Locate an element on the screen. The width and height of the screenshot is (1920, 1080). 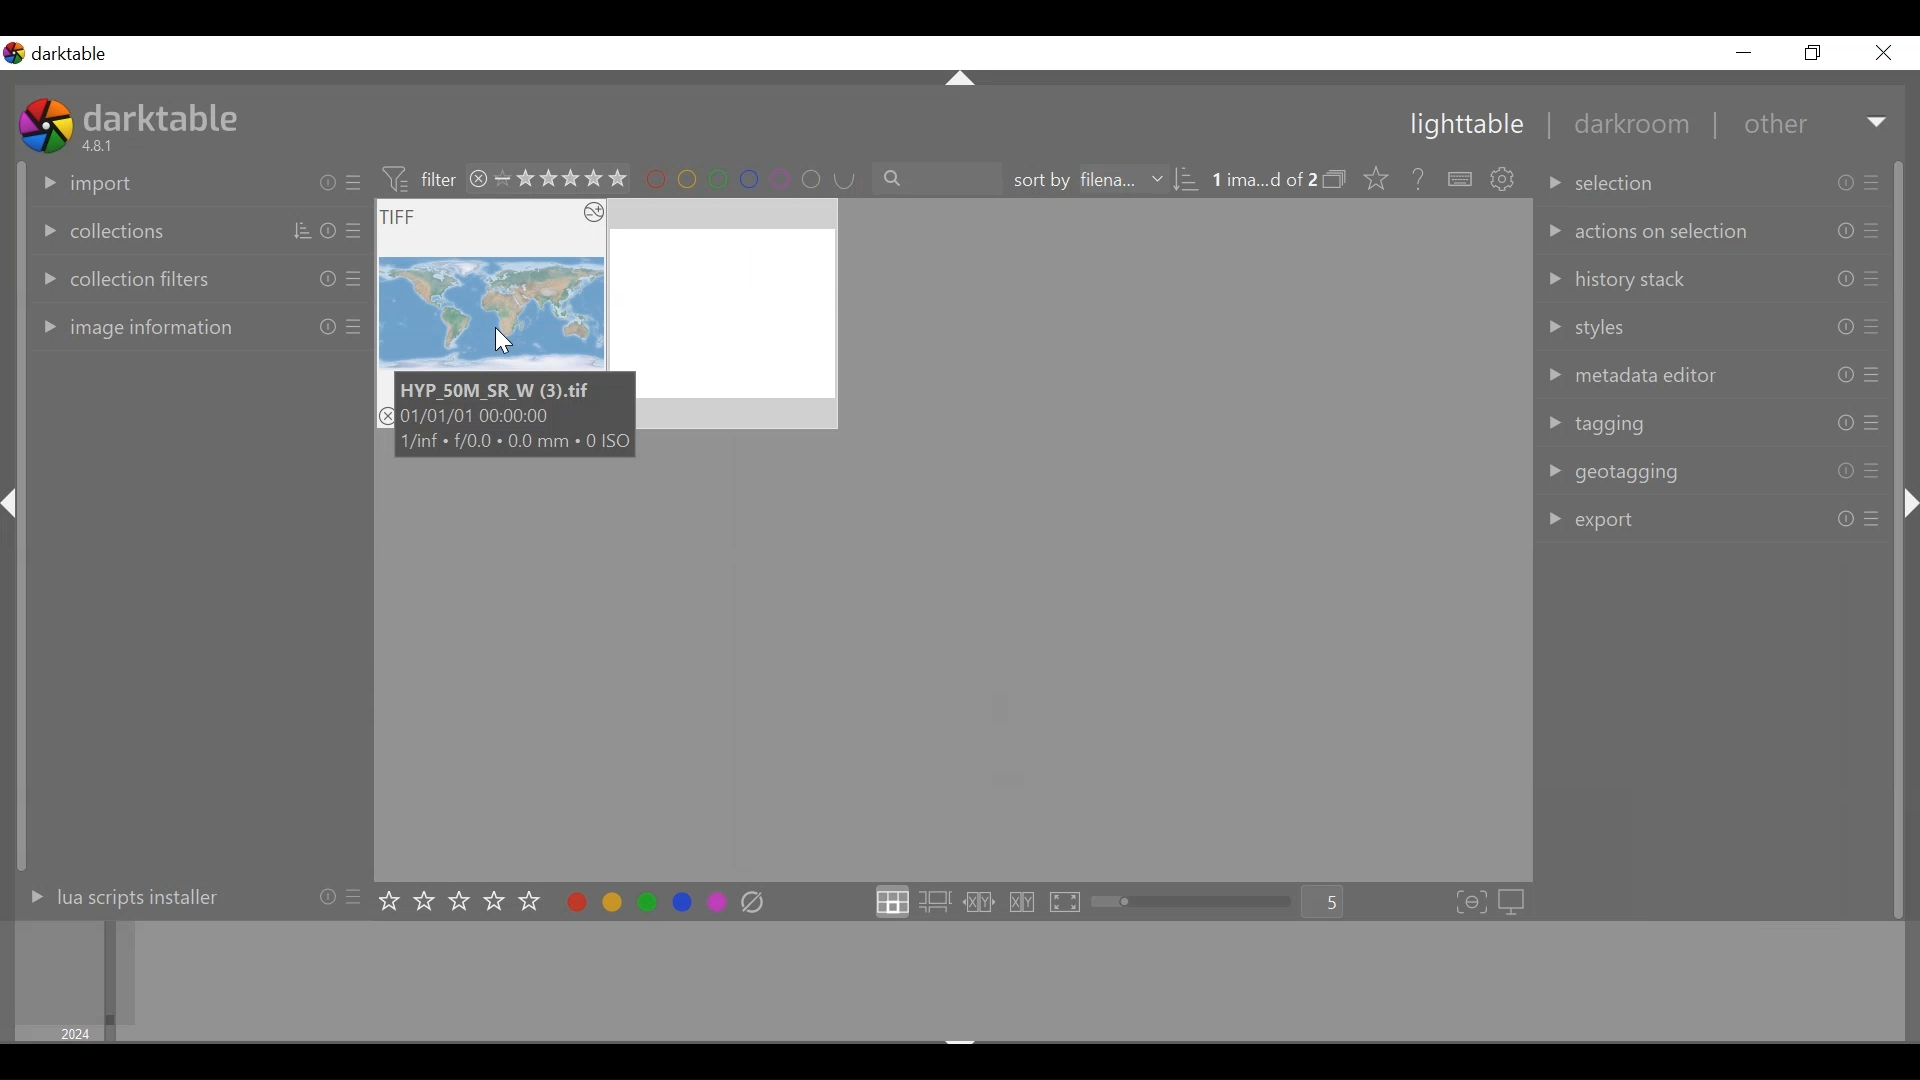
Close is located at coordinates (1882, 51).